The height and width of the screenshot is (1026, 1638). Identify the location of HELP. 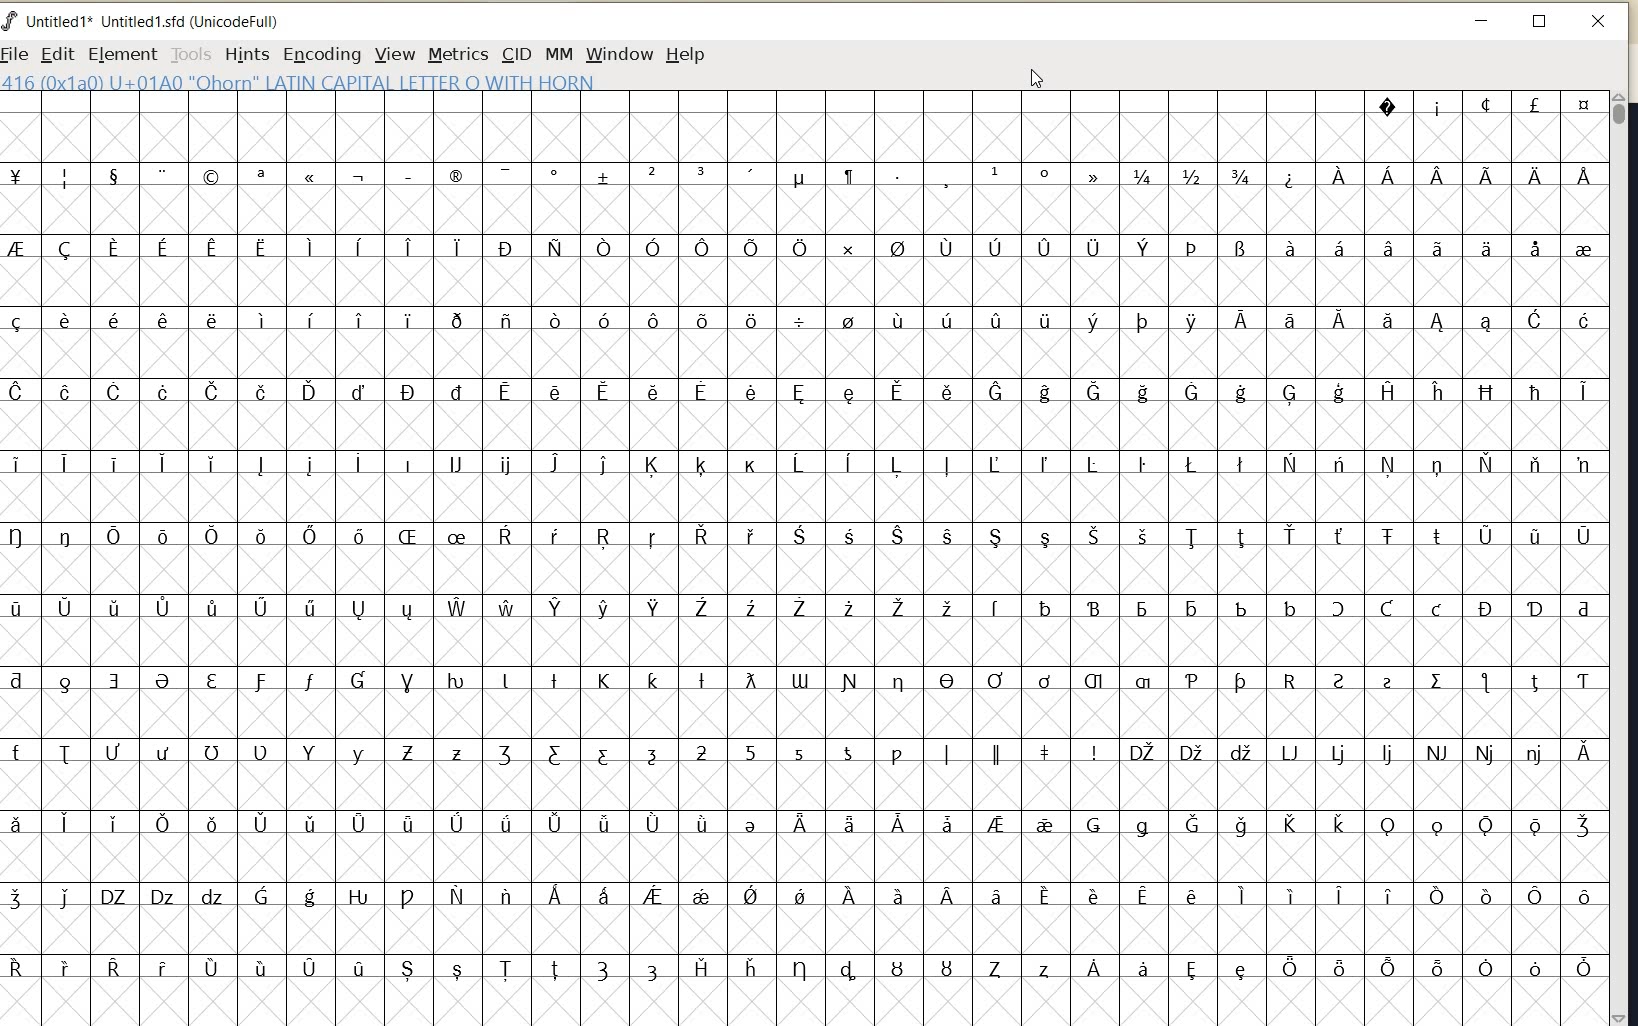
(686, 56).